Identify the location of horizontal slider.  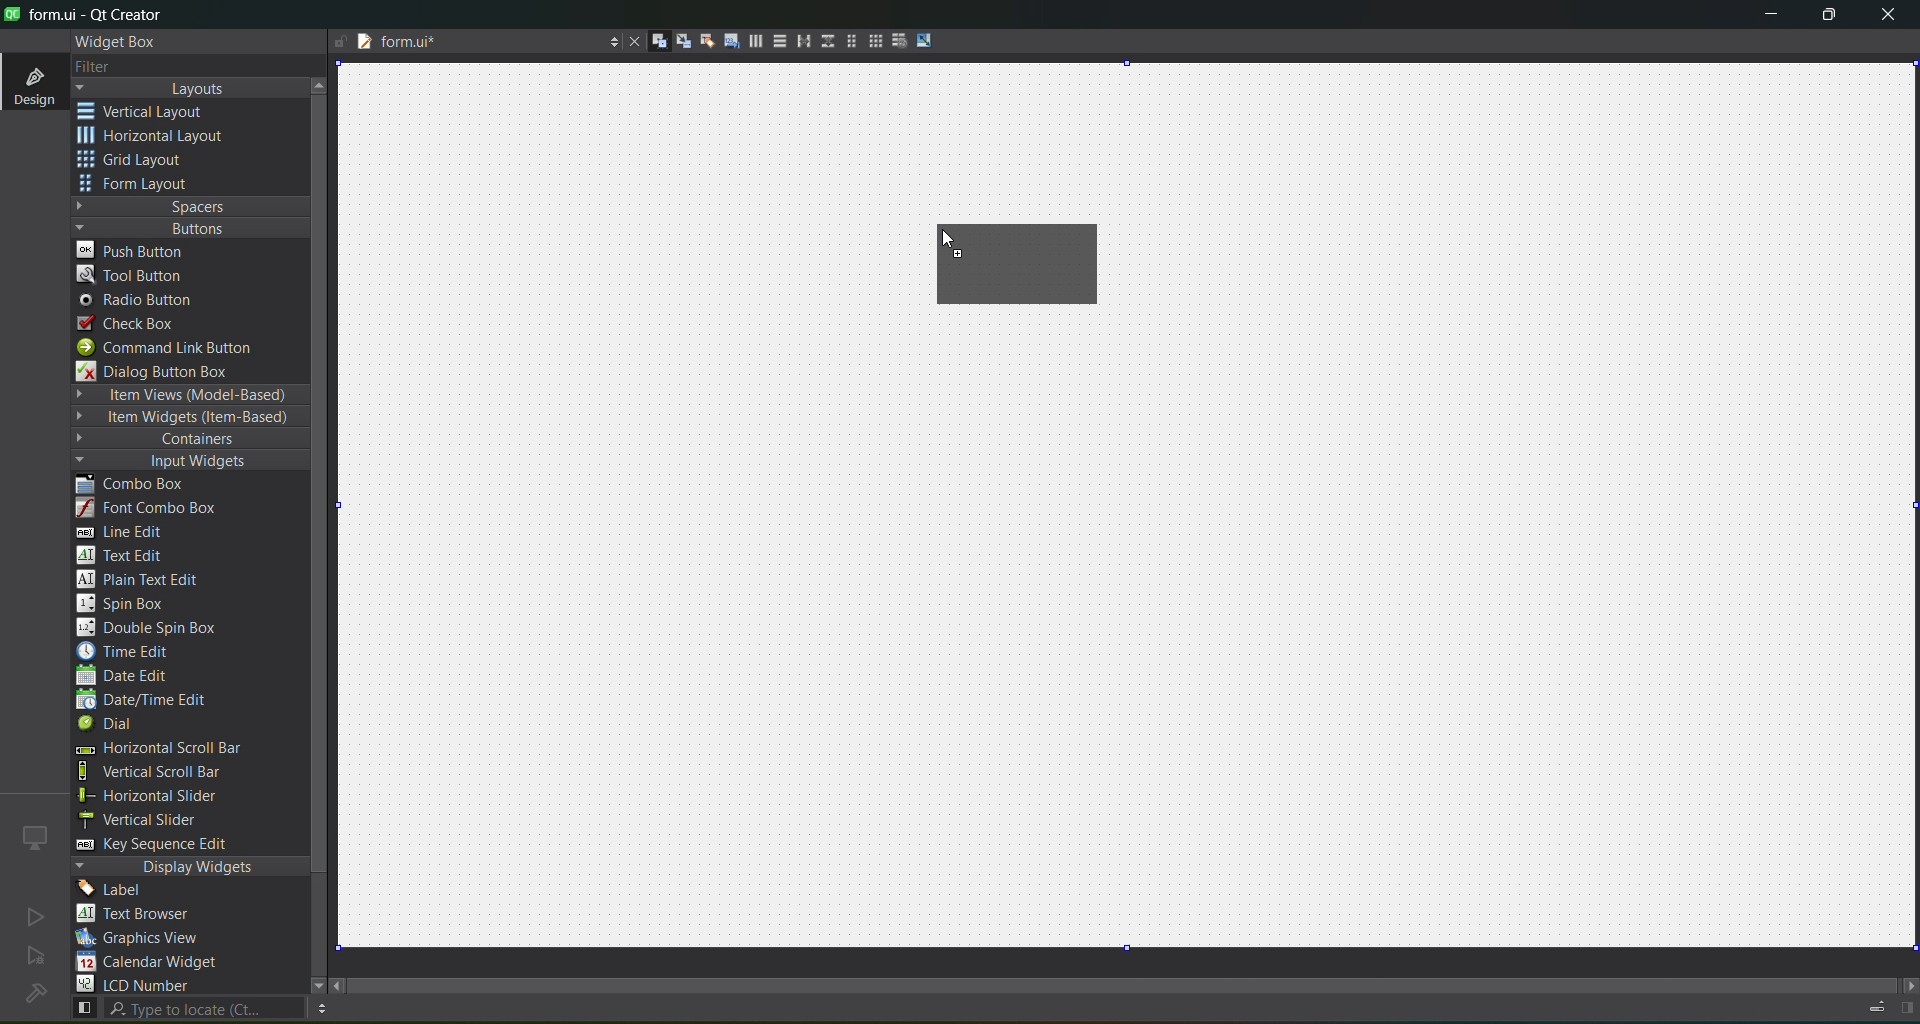
(170, 796).